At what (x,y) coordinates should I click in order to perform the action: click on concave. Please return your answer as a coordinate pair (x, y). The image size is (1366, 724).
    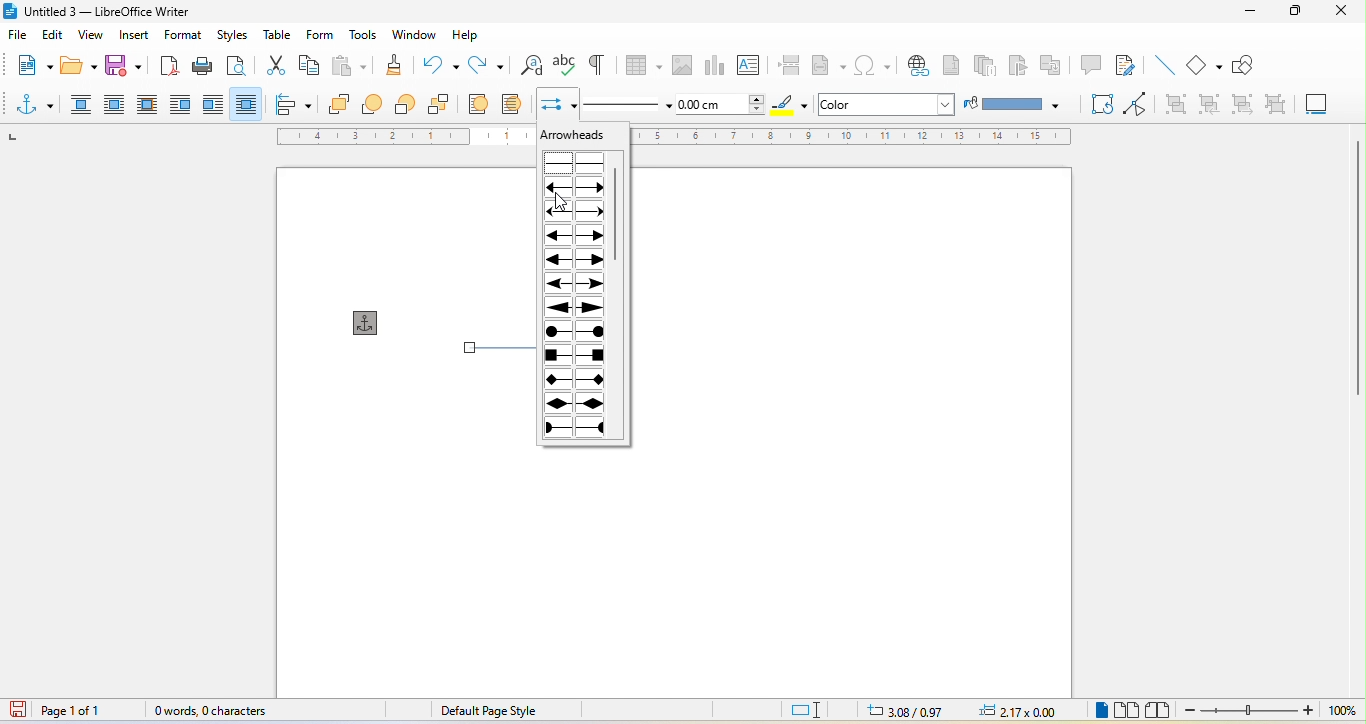
    Looking at the image, I should click on (579, 283).